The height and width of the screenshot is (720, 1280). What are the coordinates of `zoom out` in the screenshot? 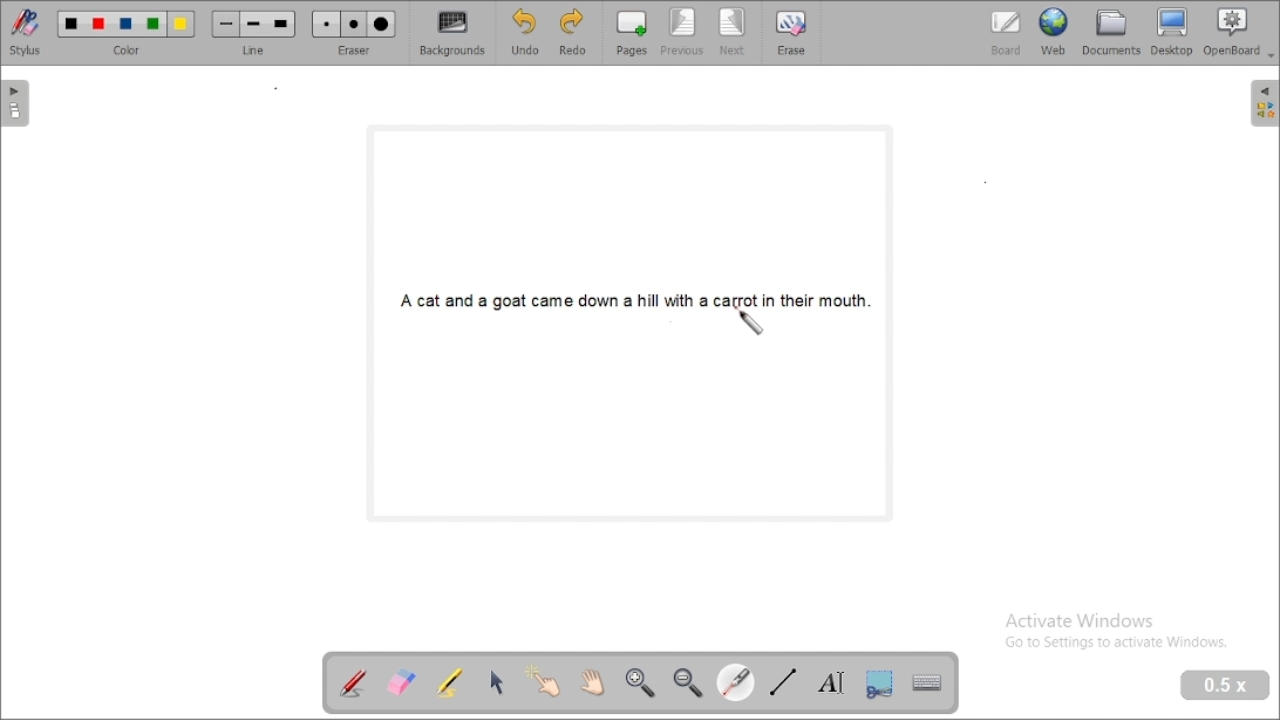 It's located at (688, 684).